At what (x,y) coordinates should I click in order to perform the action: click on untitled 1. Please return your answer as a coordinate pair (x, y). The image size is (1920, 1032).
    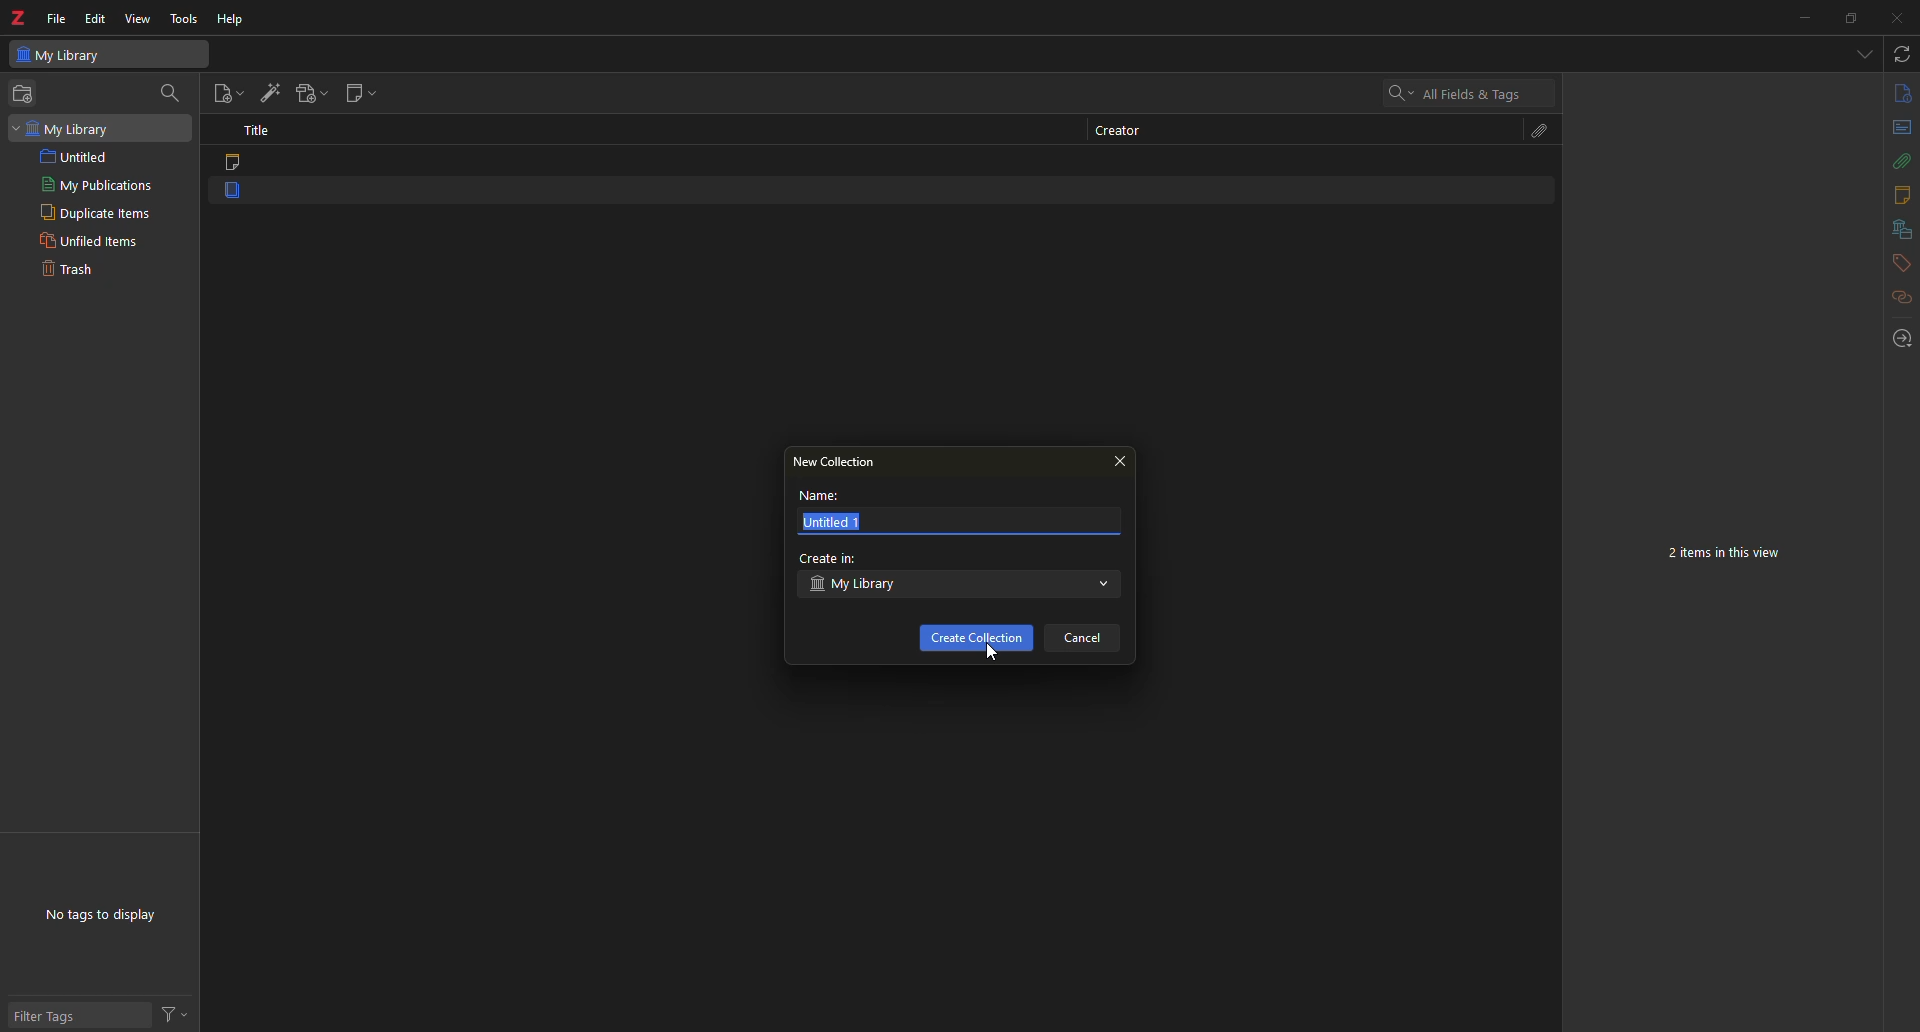
    Looking at the image, I should click on (835, 523).